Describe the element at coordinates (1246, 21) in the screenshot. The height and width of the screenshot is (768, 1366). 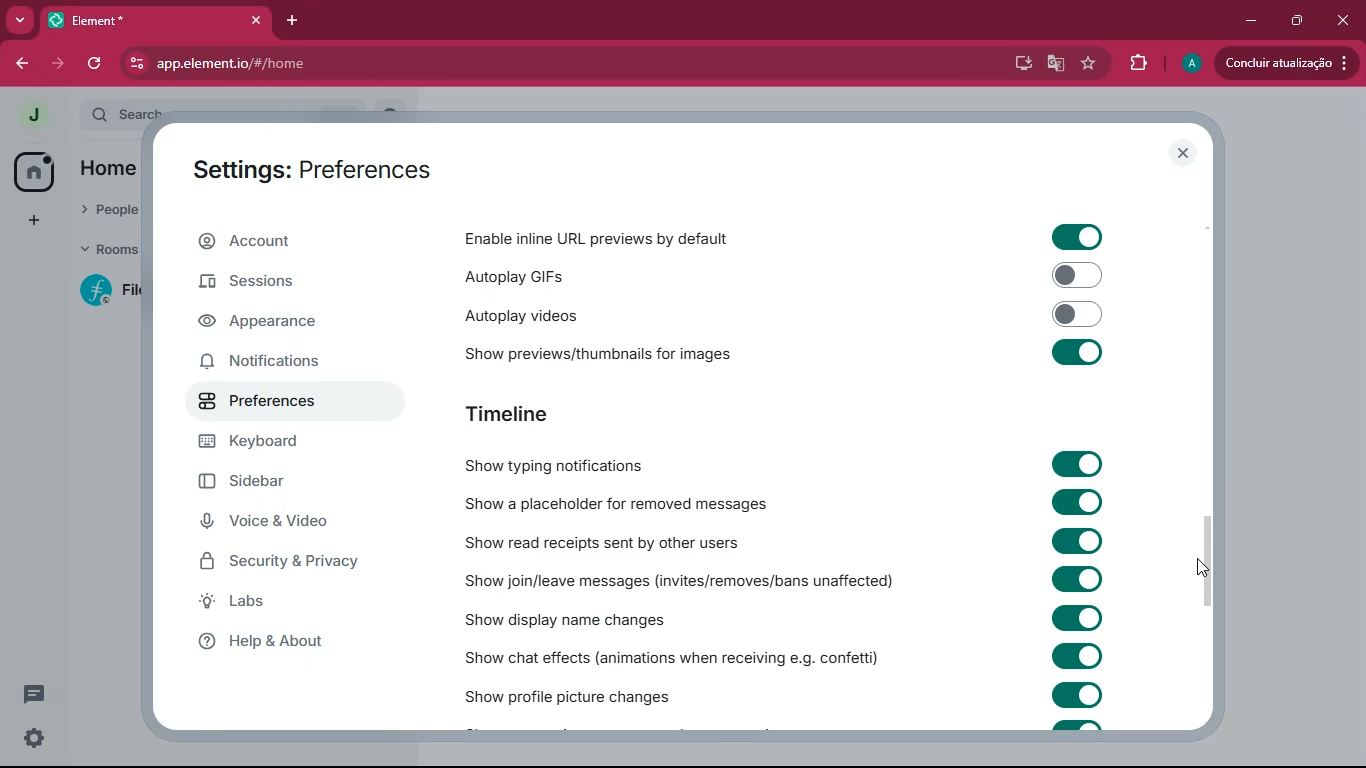
I see `minimize` at that location.